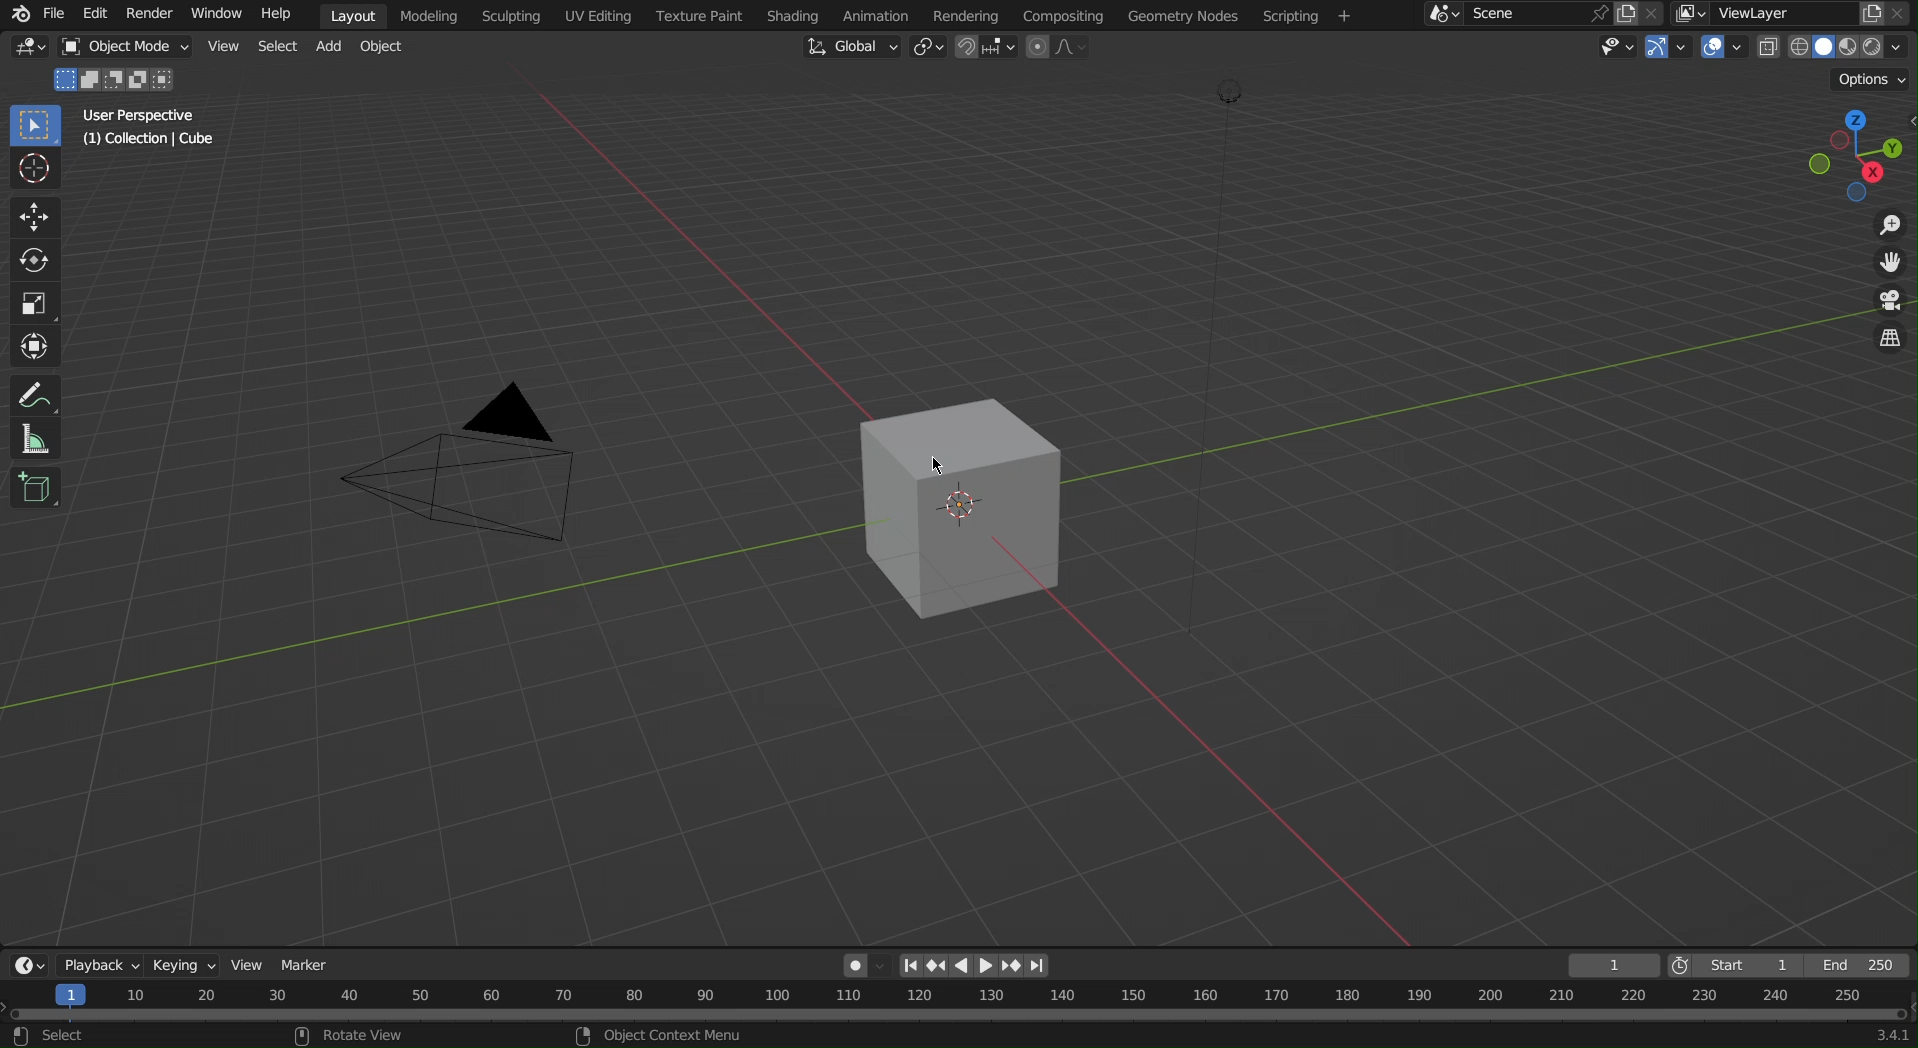 This screenshot has height=1048, width=1918. What do you see at coordinates (1614, 47) in the screenshot?
I see `View Objects Type` at bounding box center [1614, 47].